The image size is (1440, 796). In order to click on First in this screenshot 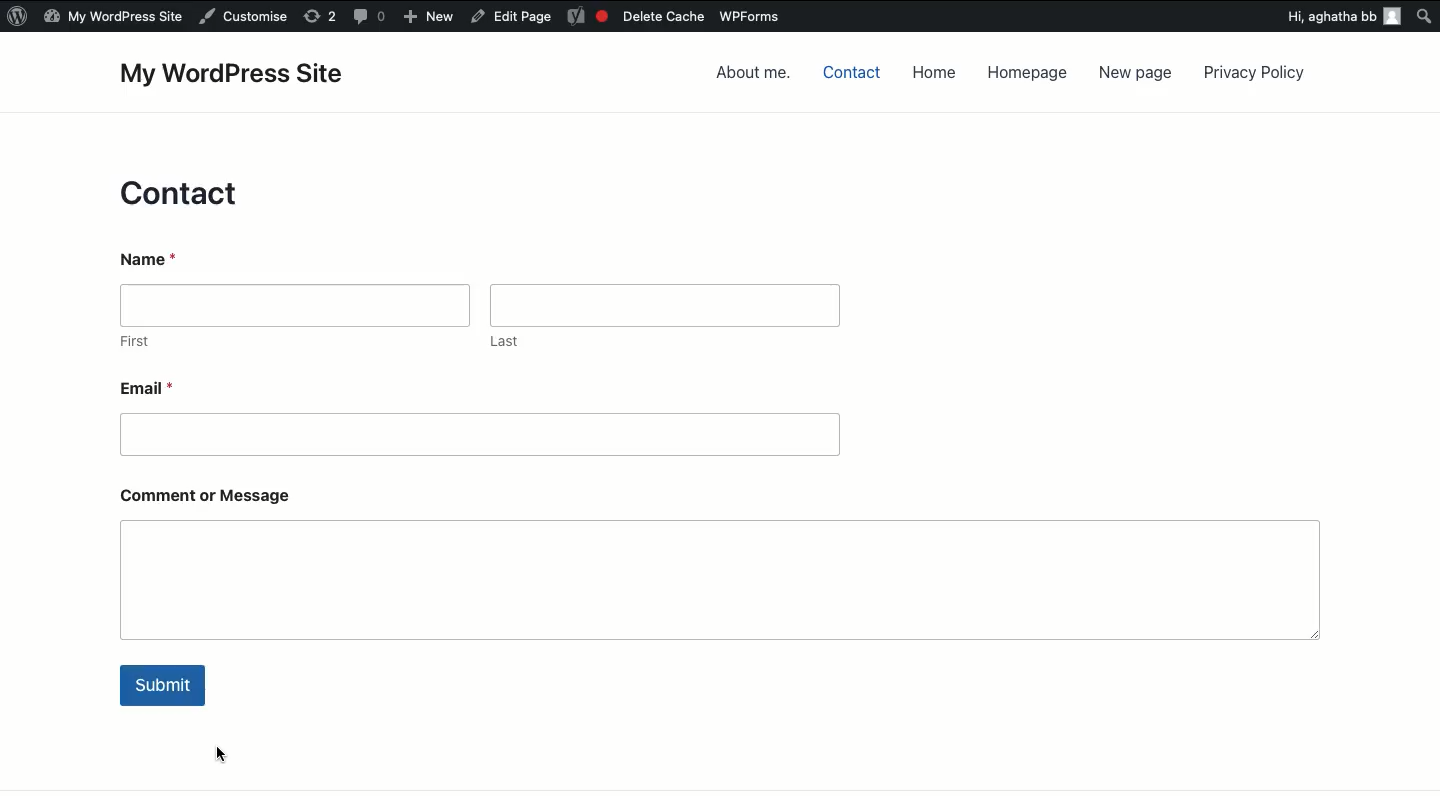, I will do `click(298, 318)`.